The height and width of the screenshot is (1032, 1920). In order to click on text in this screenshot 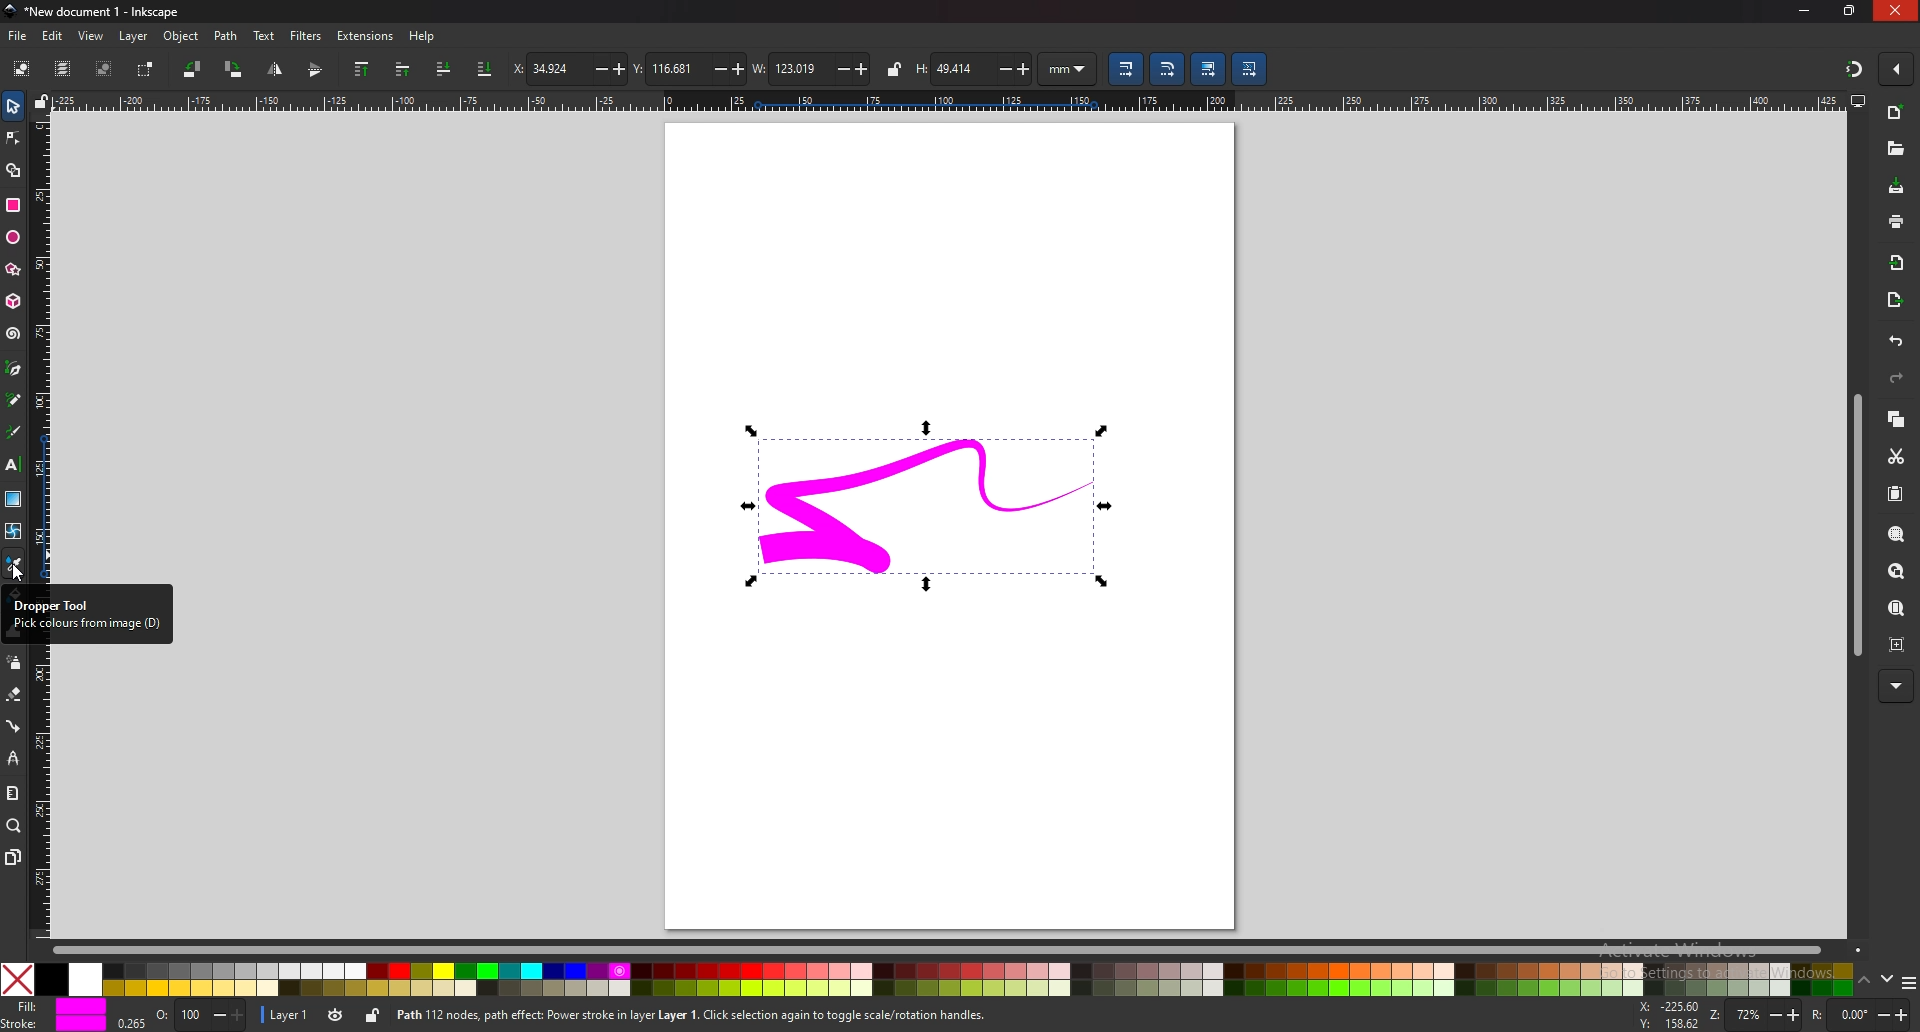, I will do `click(266, 35)`.